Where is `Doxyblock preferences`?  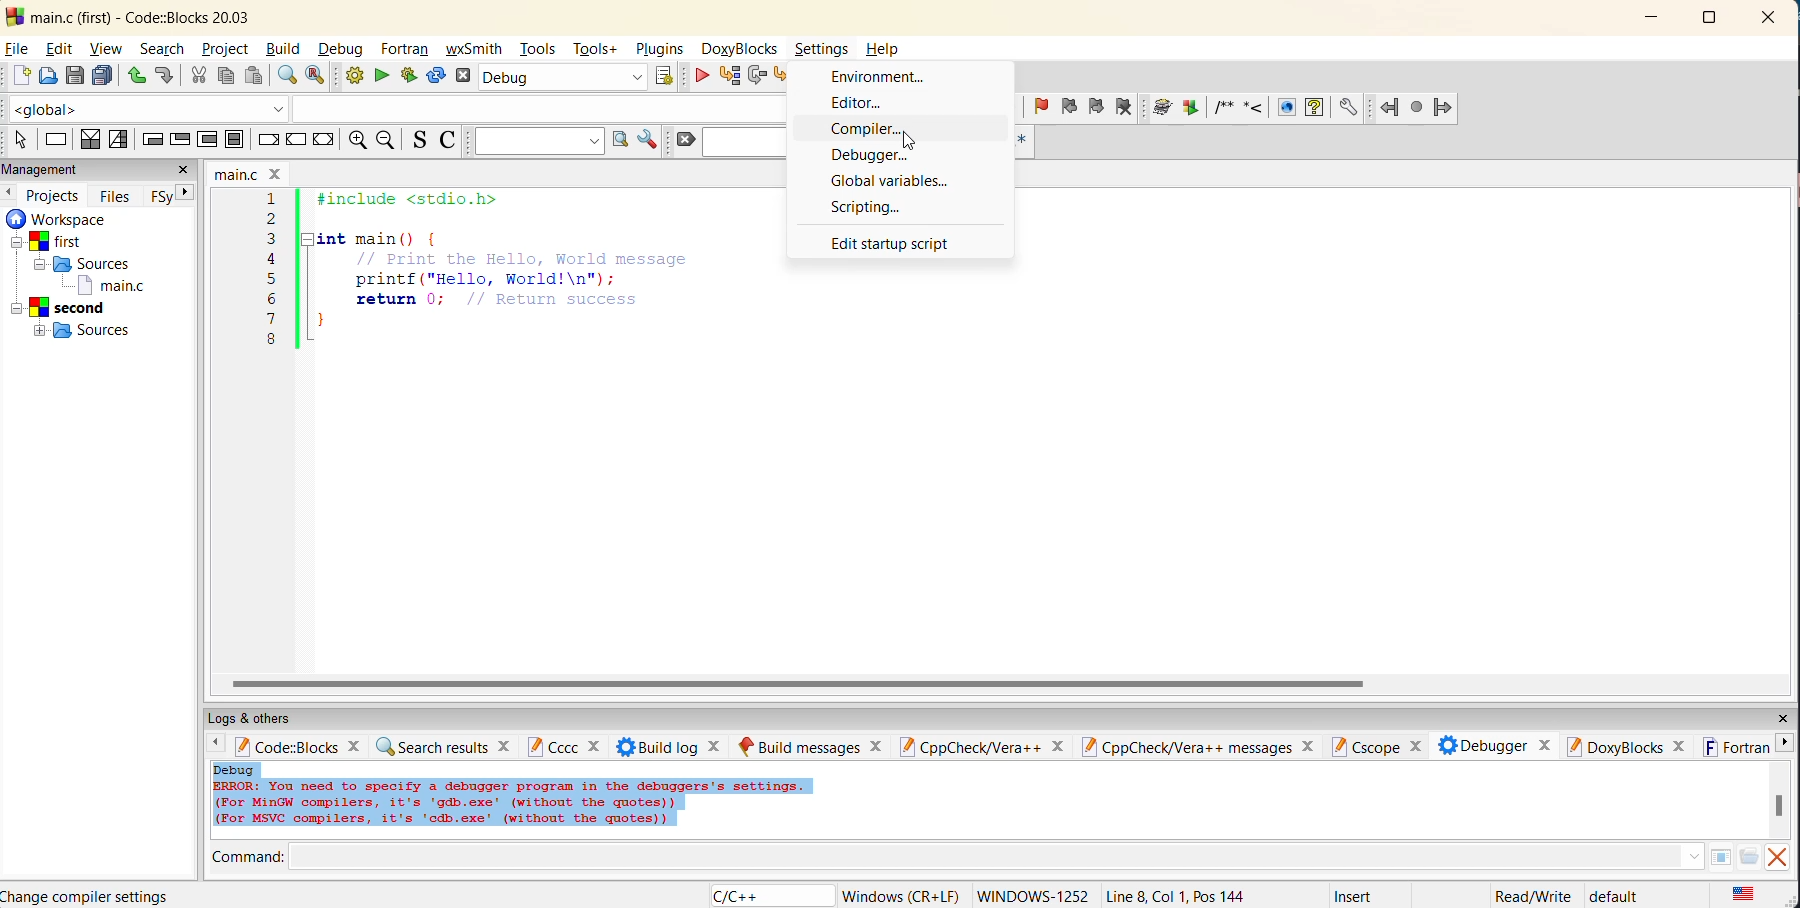 Doxyblock preferences is located at coordinates (1350, 106).